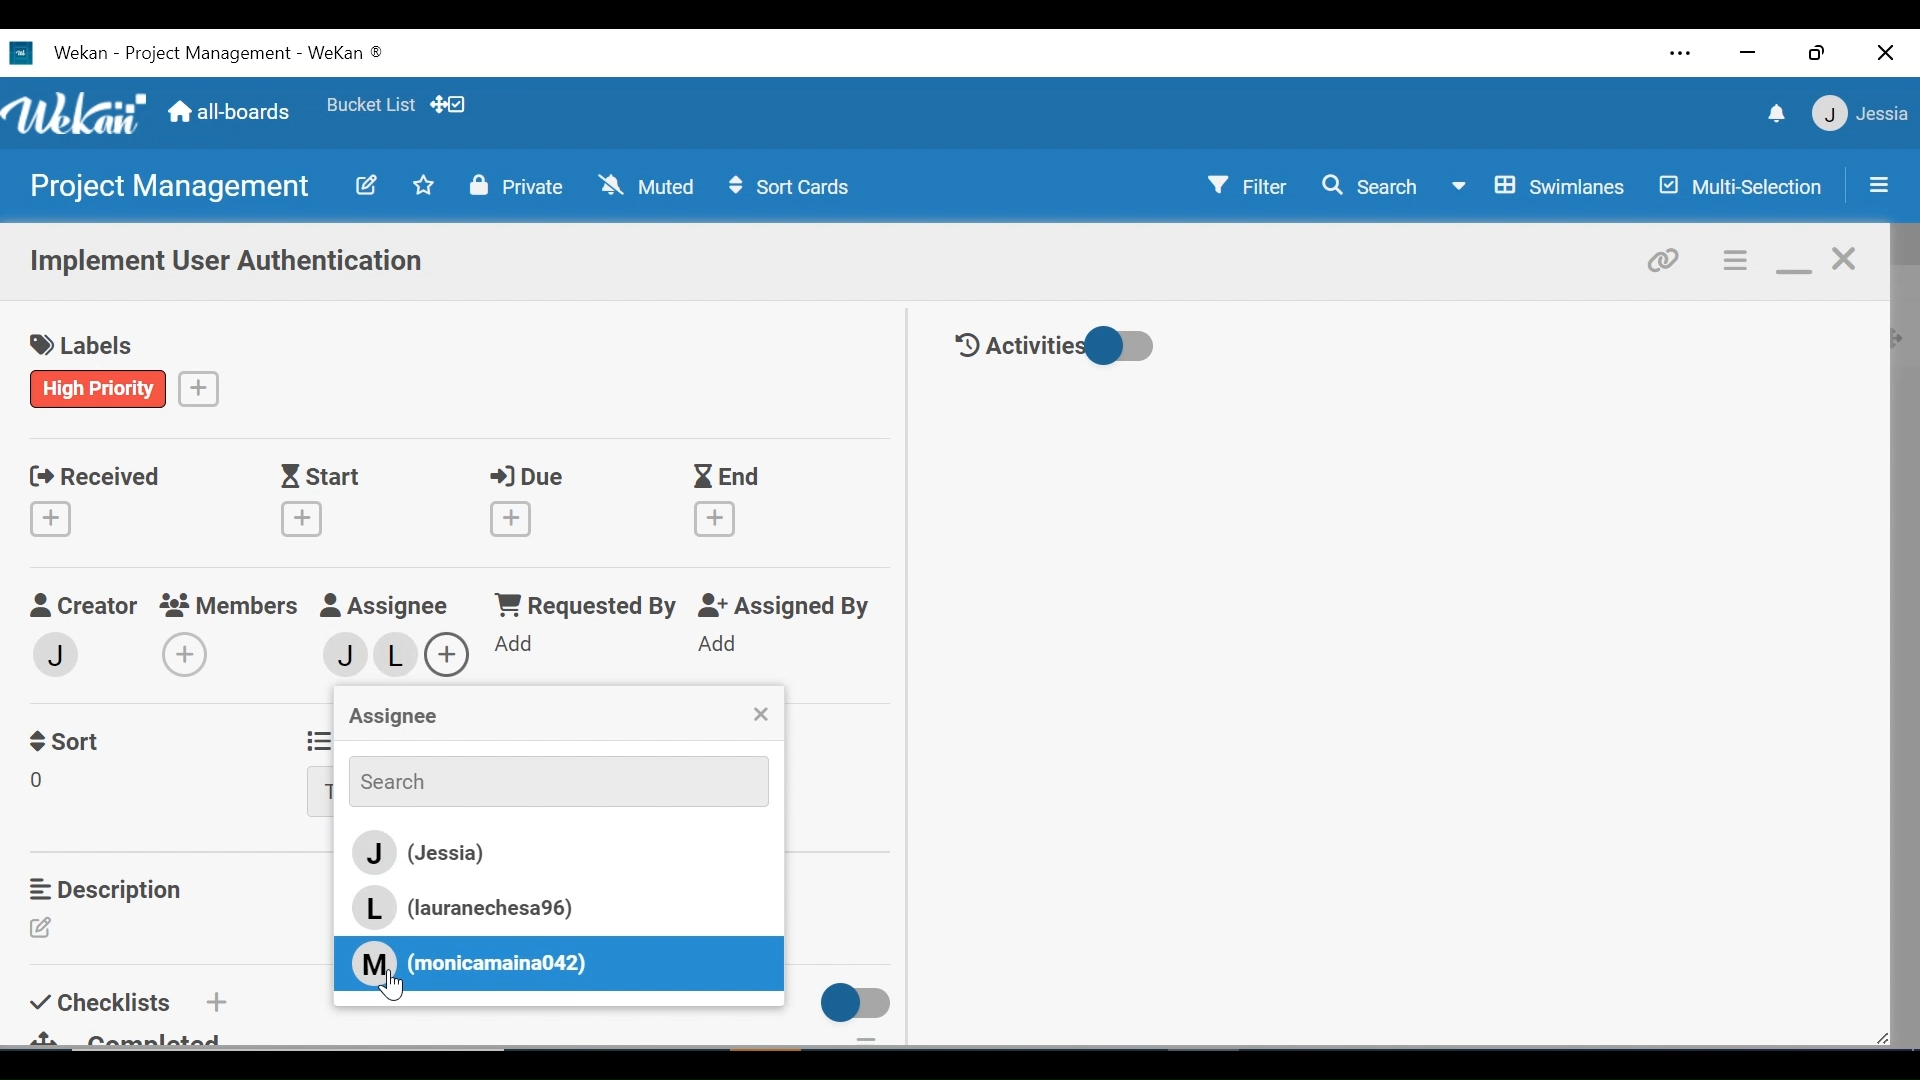  What do you see at coordinates (315, 738) in the screenshot?
I see `List` at bounding box center [315, 738].